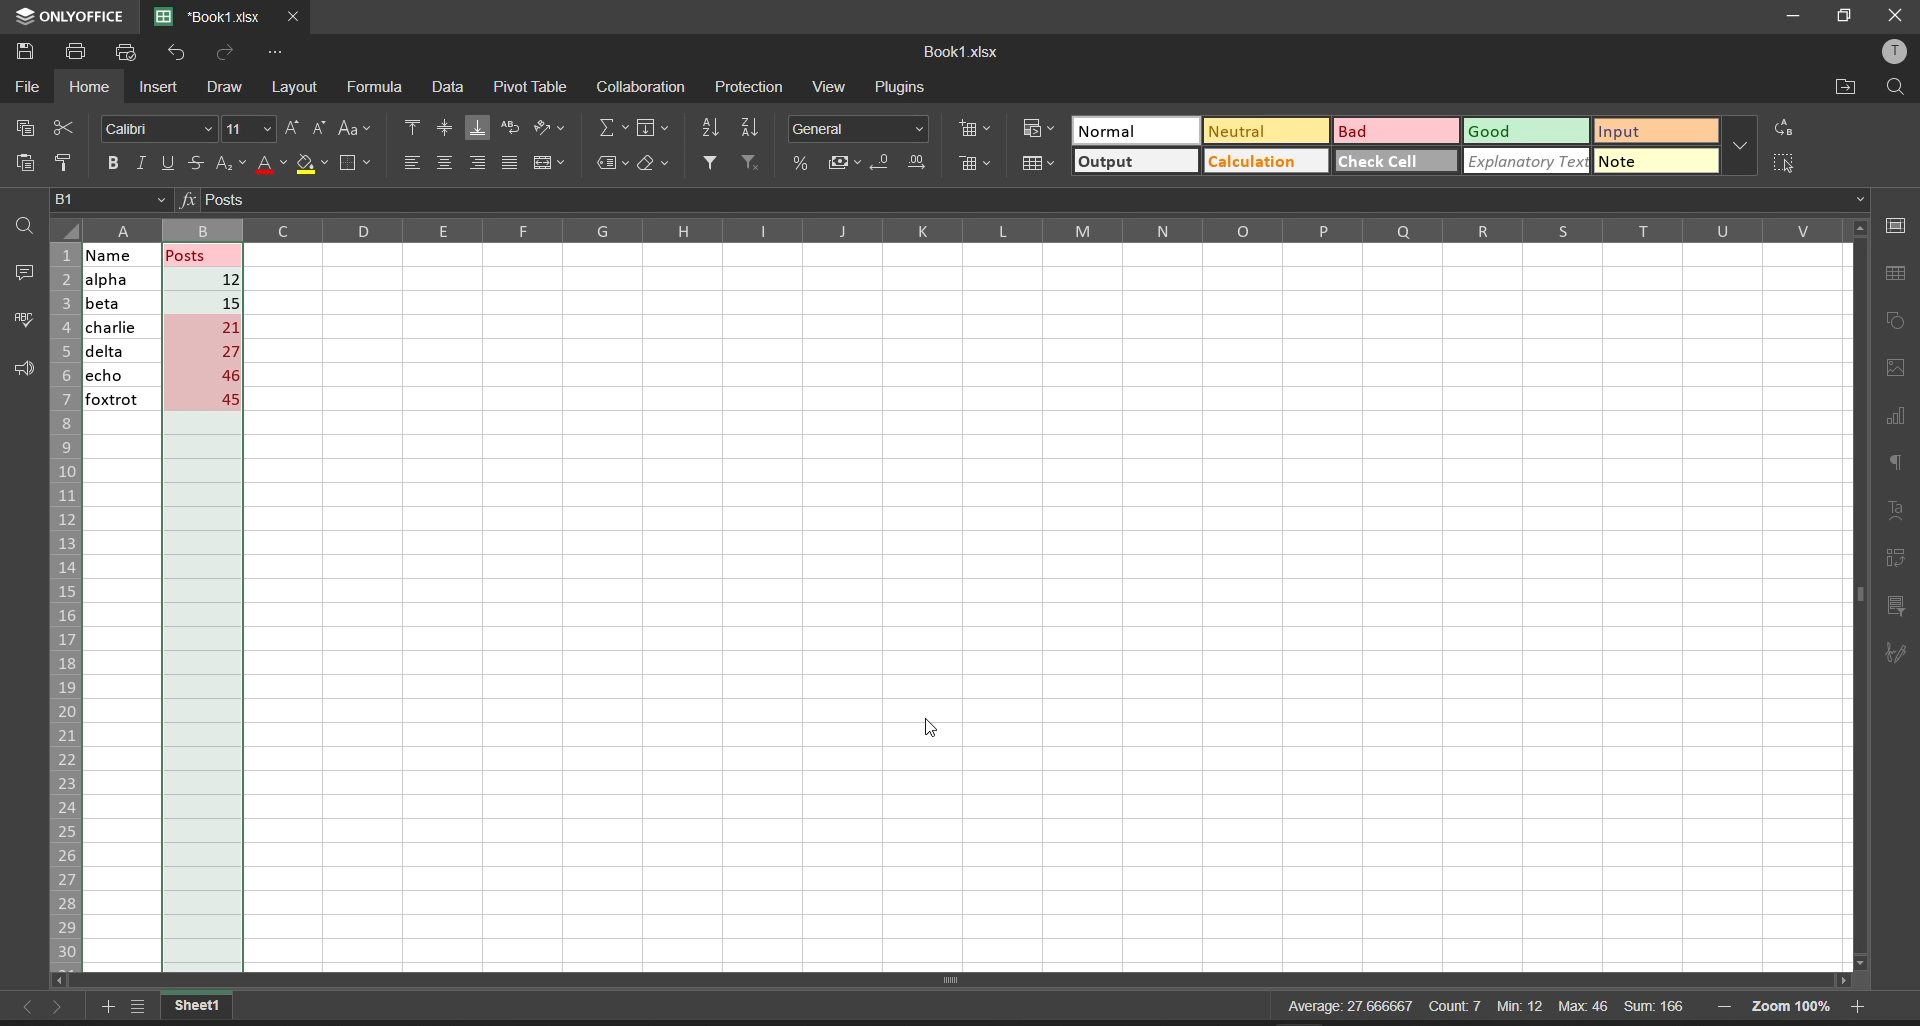 The image size is (1920, 1026). I want to click on borders, so click(355, 165).